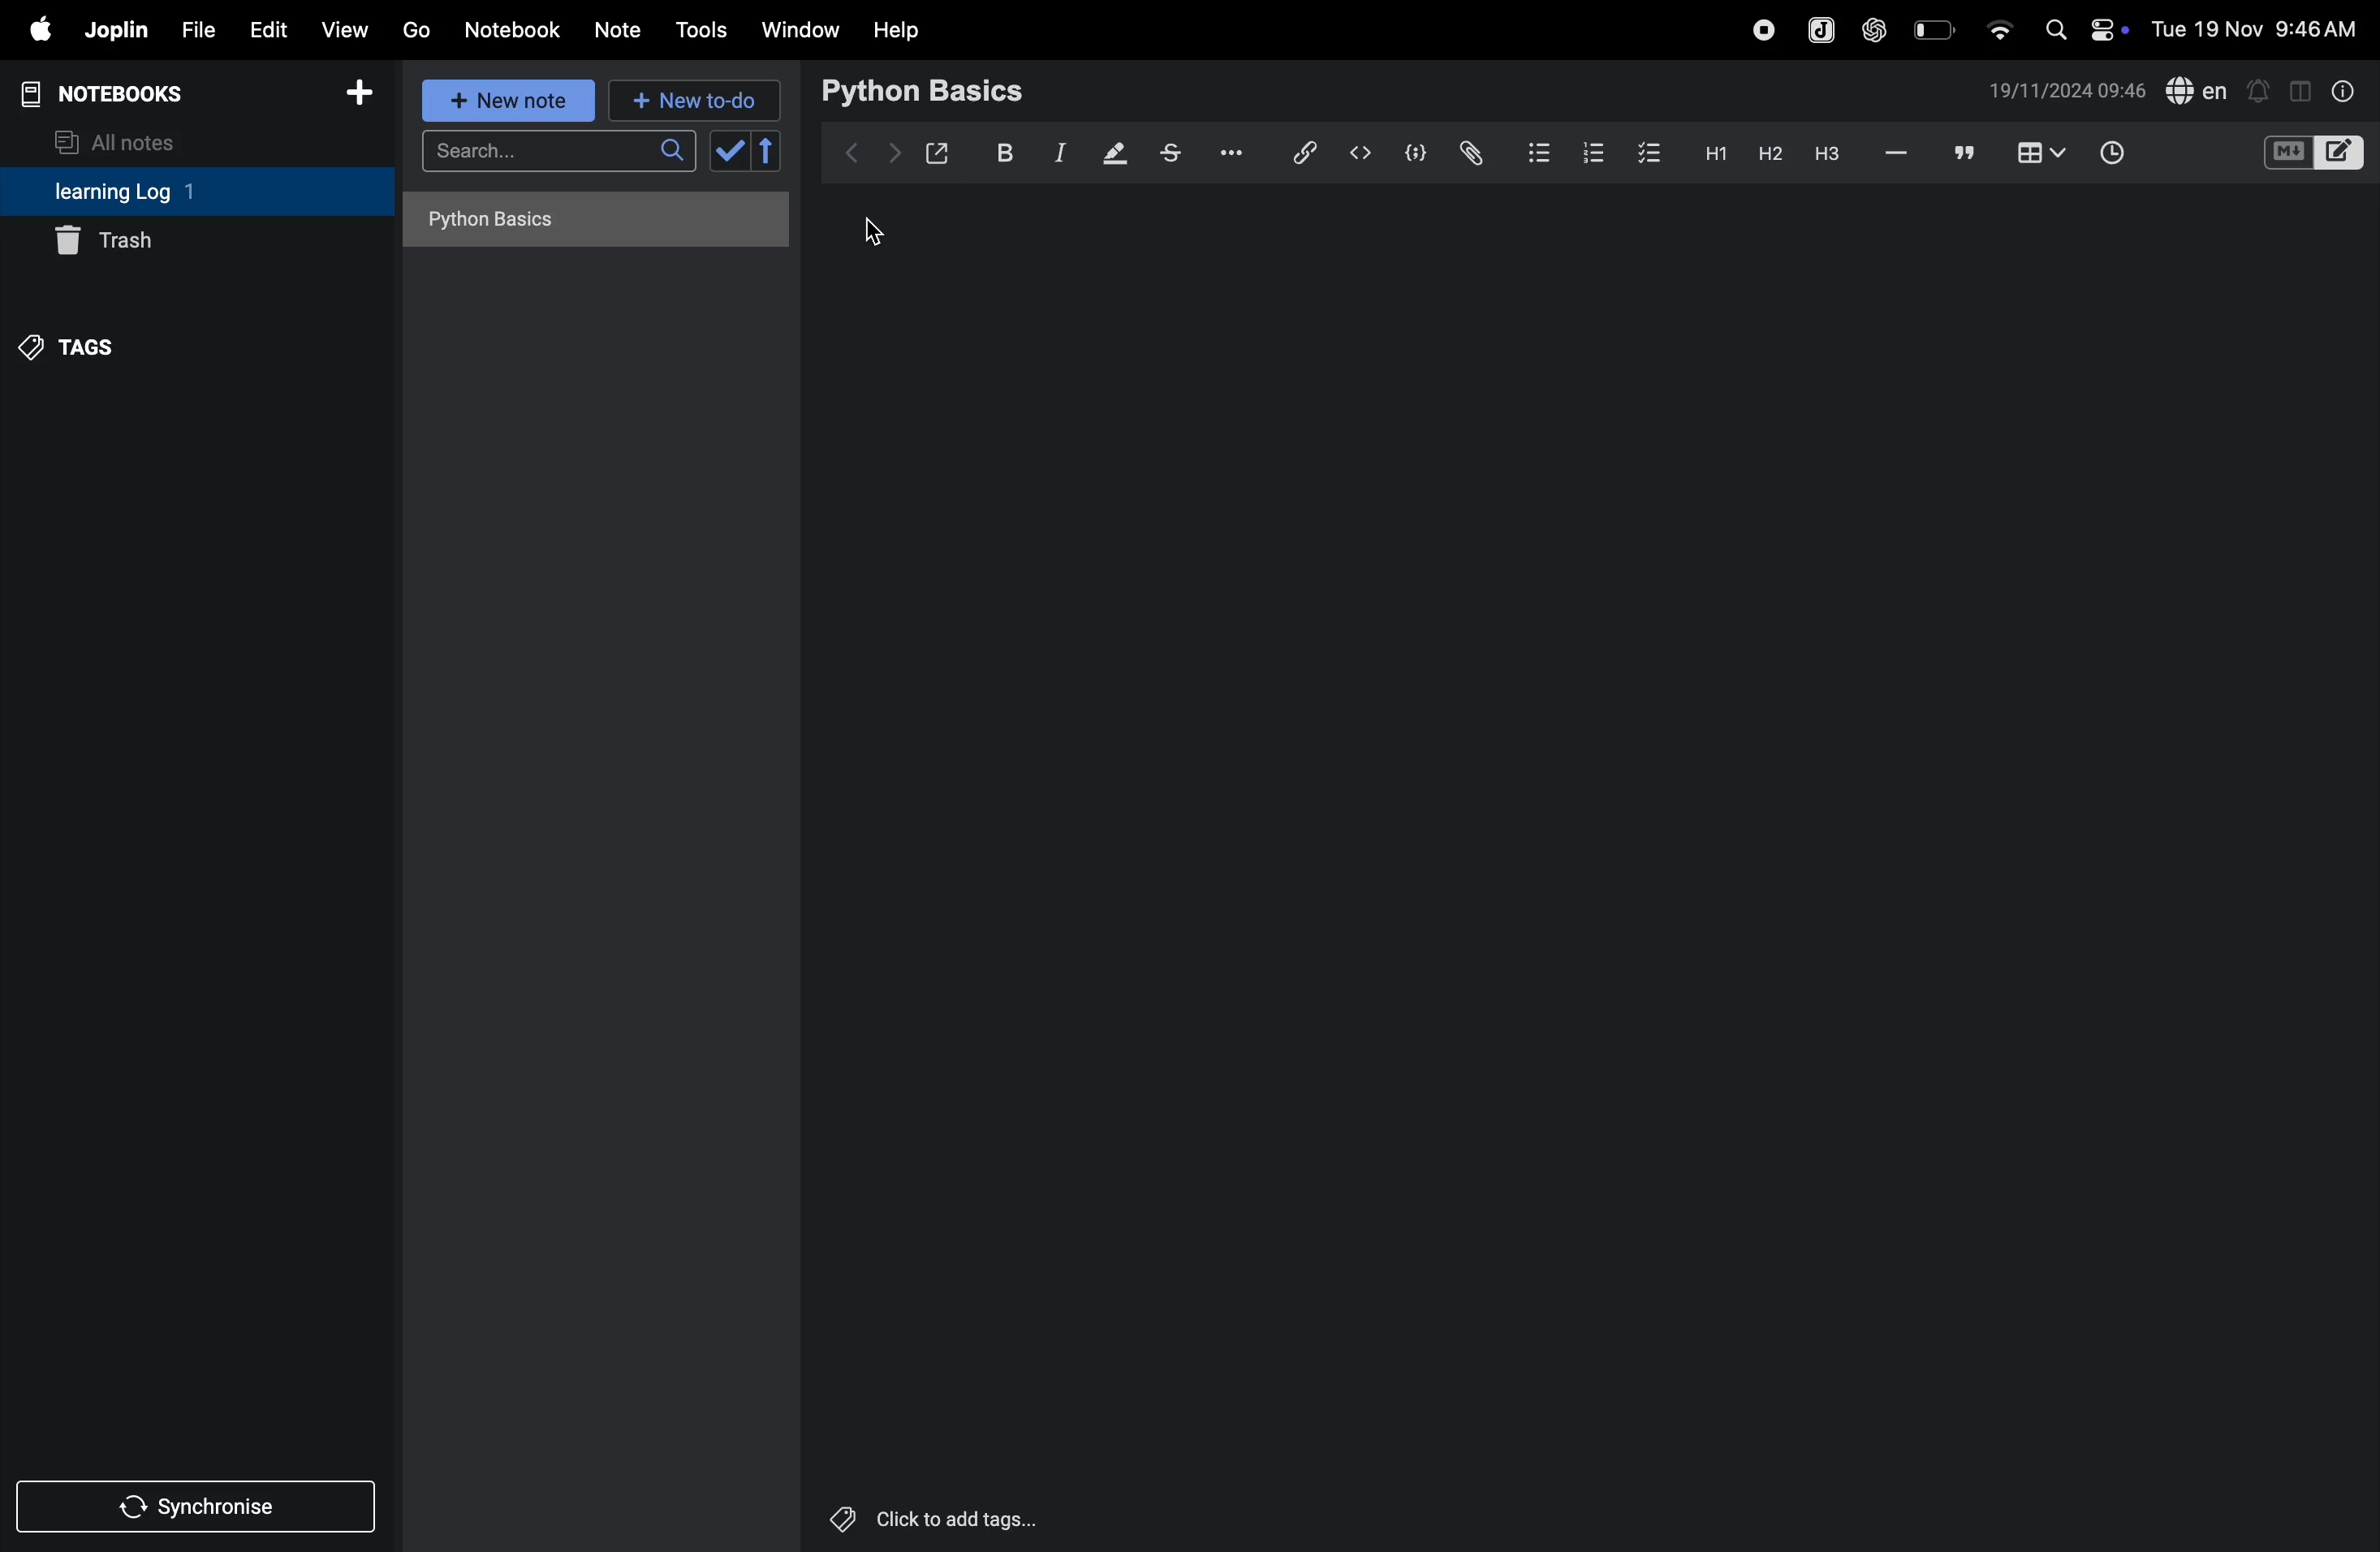 This screenshot has height=1552, width=2380. Describe the element at coordinates (1536, 151) in the screenshot. I see `bullet list` at that location.